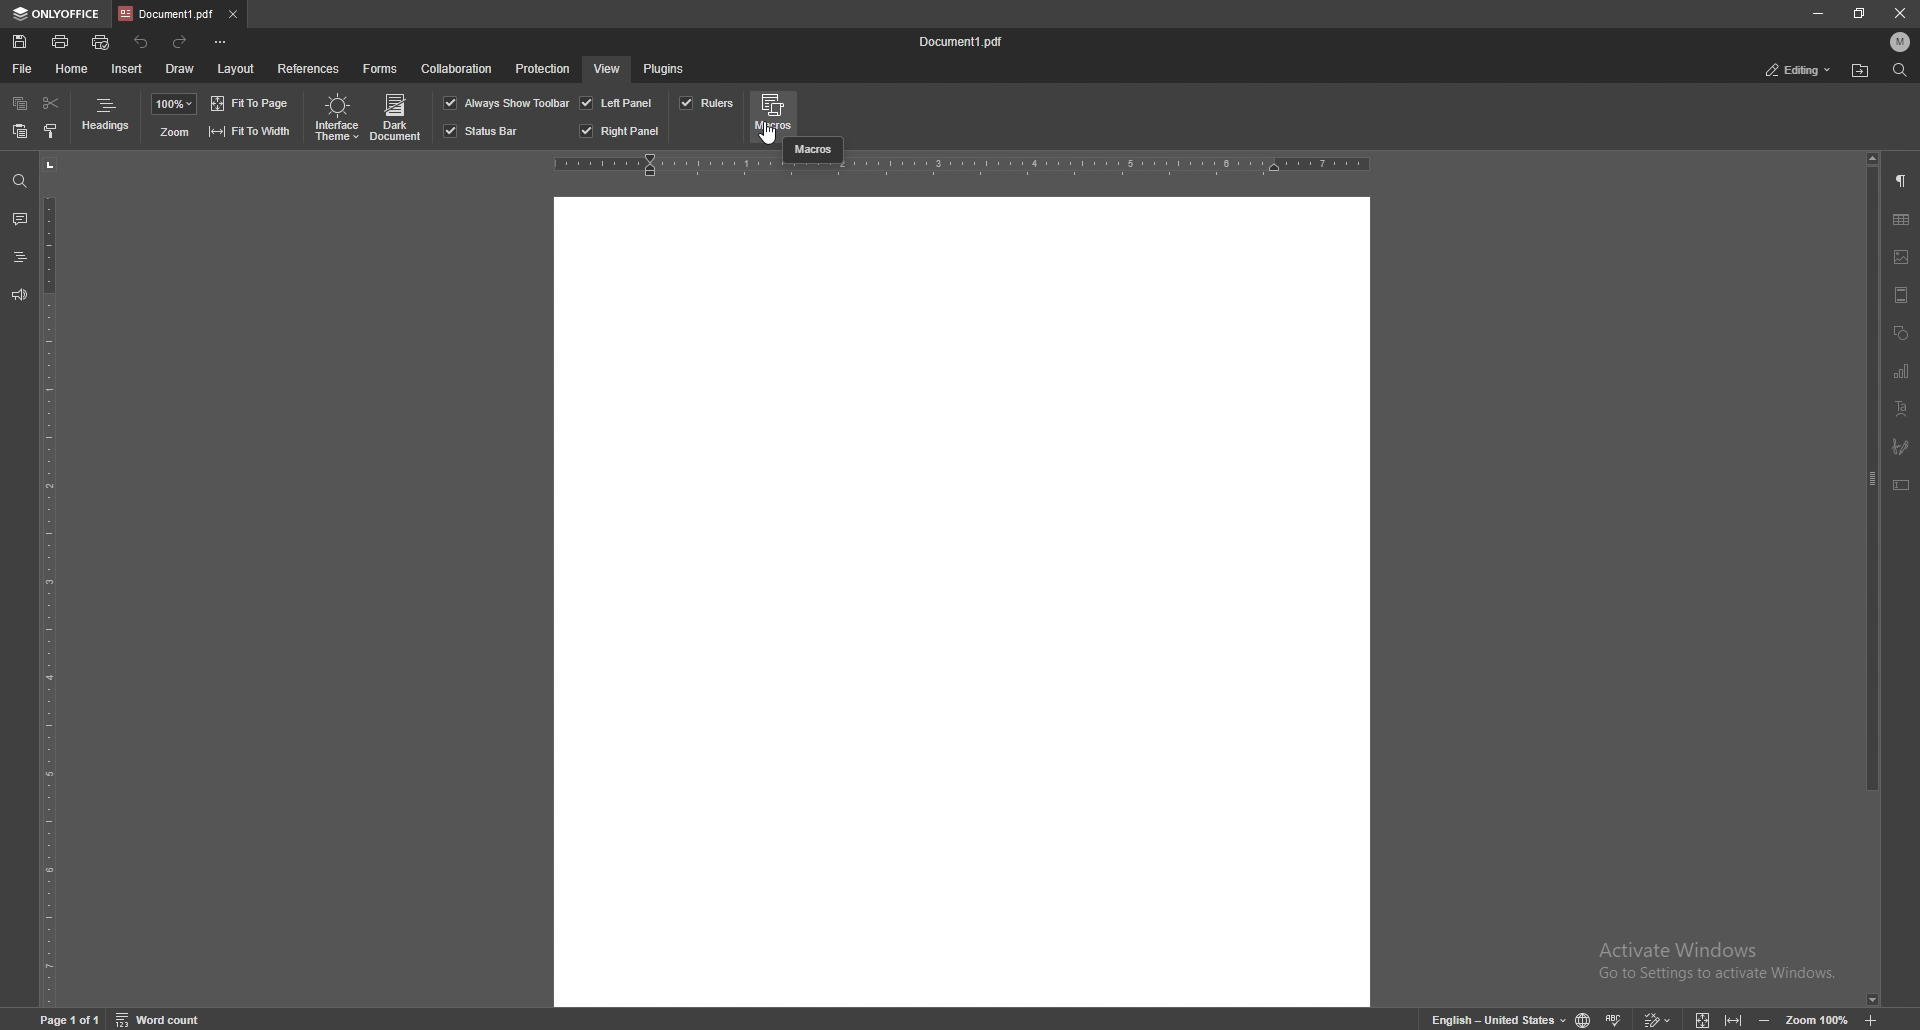 The image size is (1920, 1030). I want to click on change text language, so click(1490, 1017).